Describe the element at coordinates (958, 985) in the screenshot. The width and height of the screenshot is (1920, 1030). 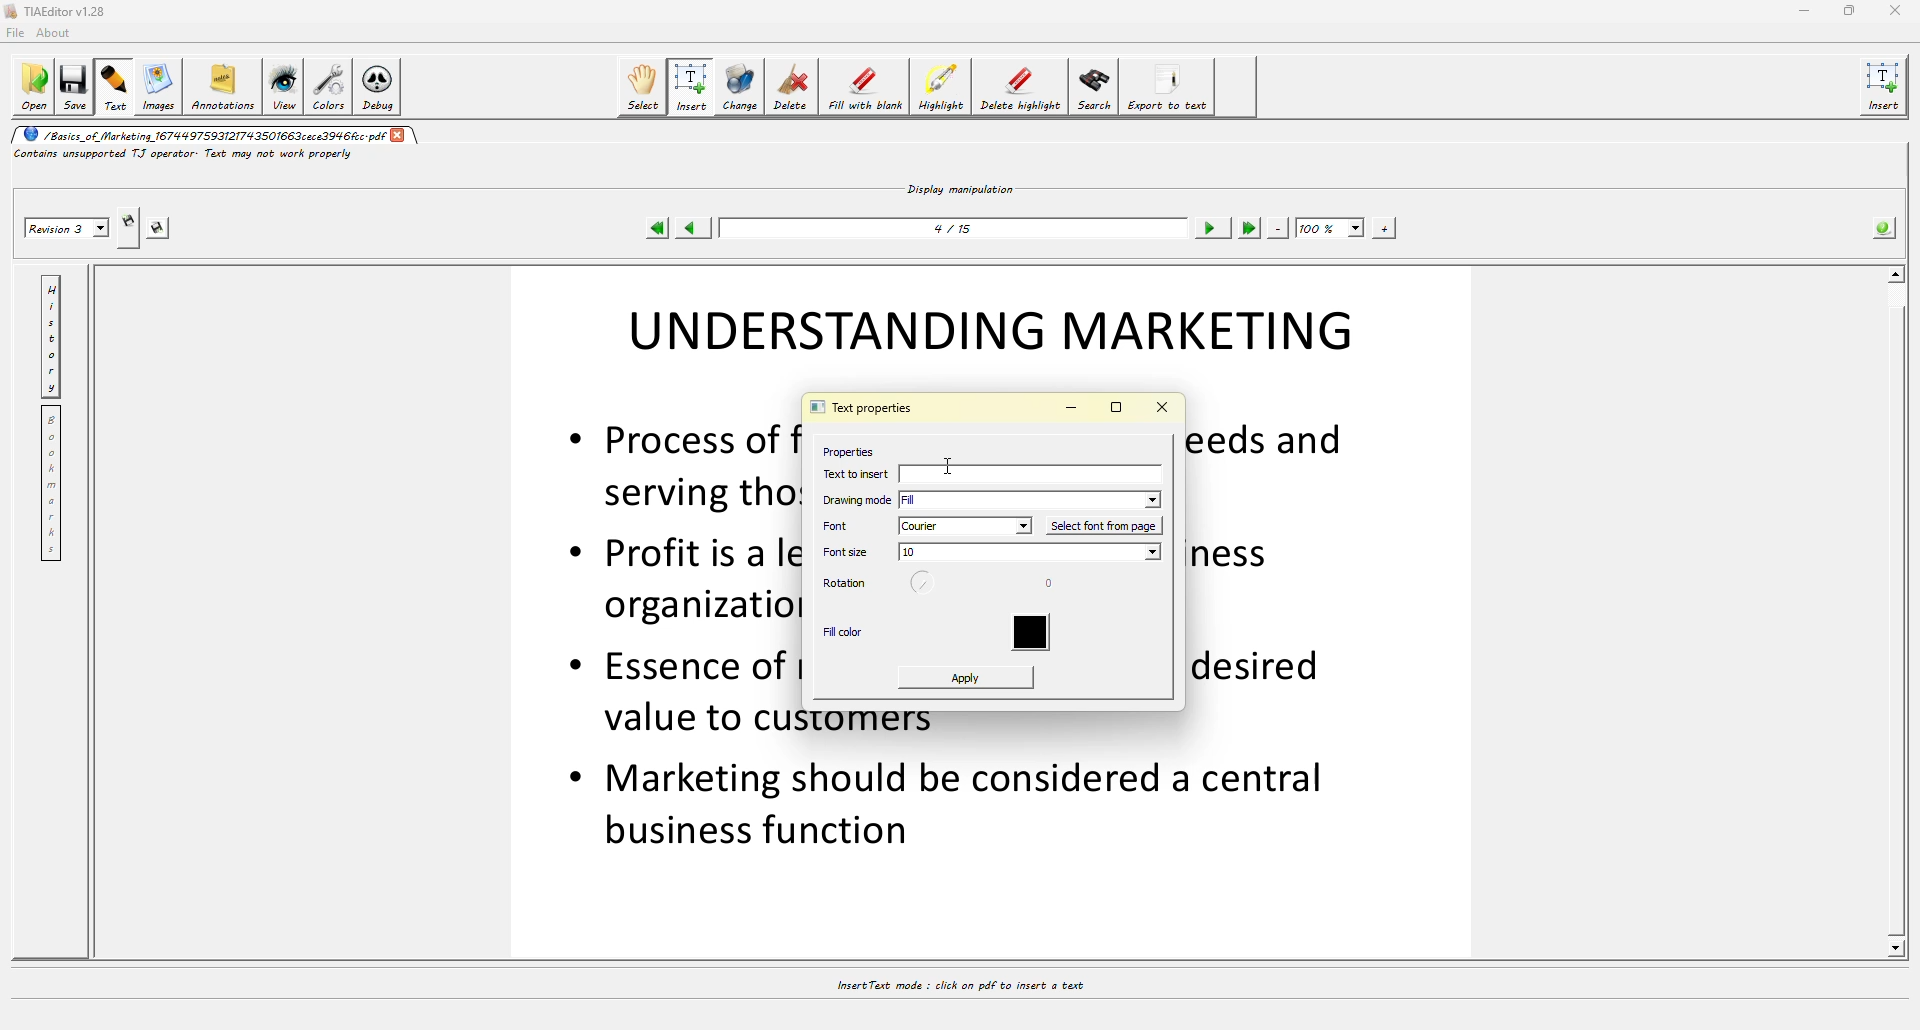
I see `insert text mode: click on pdf to insert a text` at that location.